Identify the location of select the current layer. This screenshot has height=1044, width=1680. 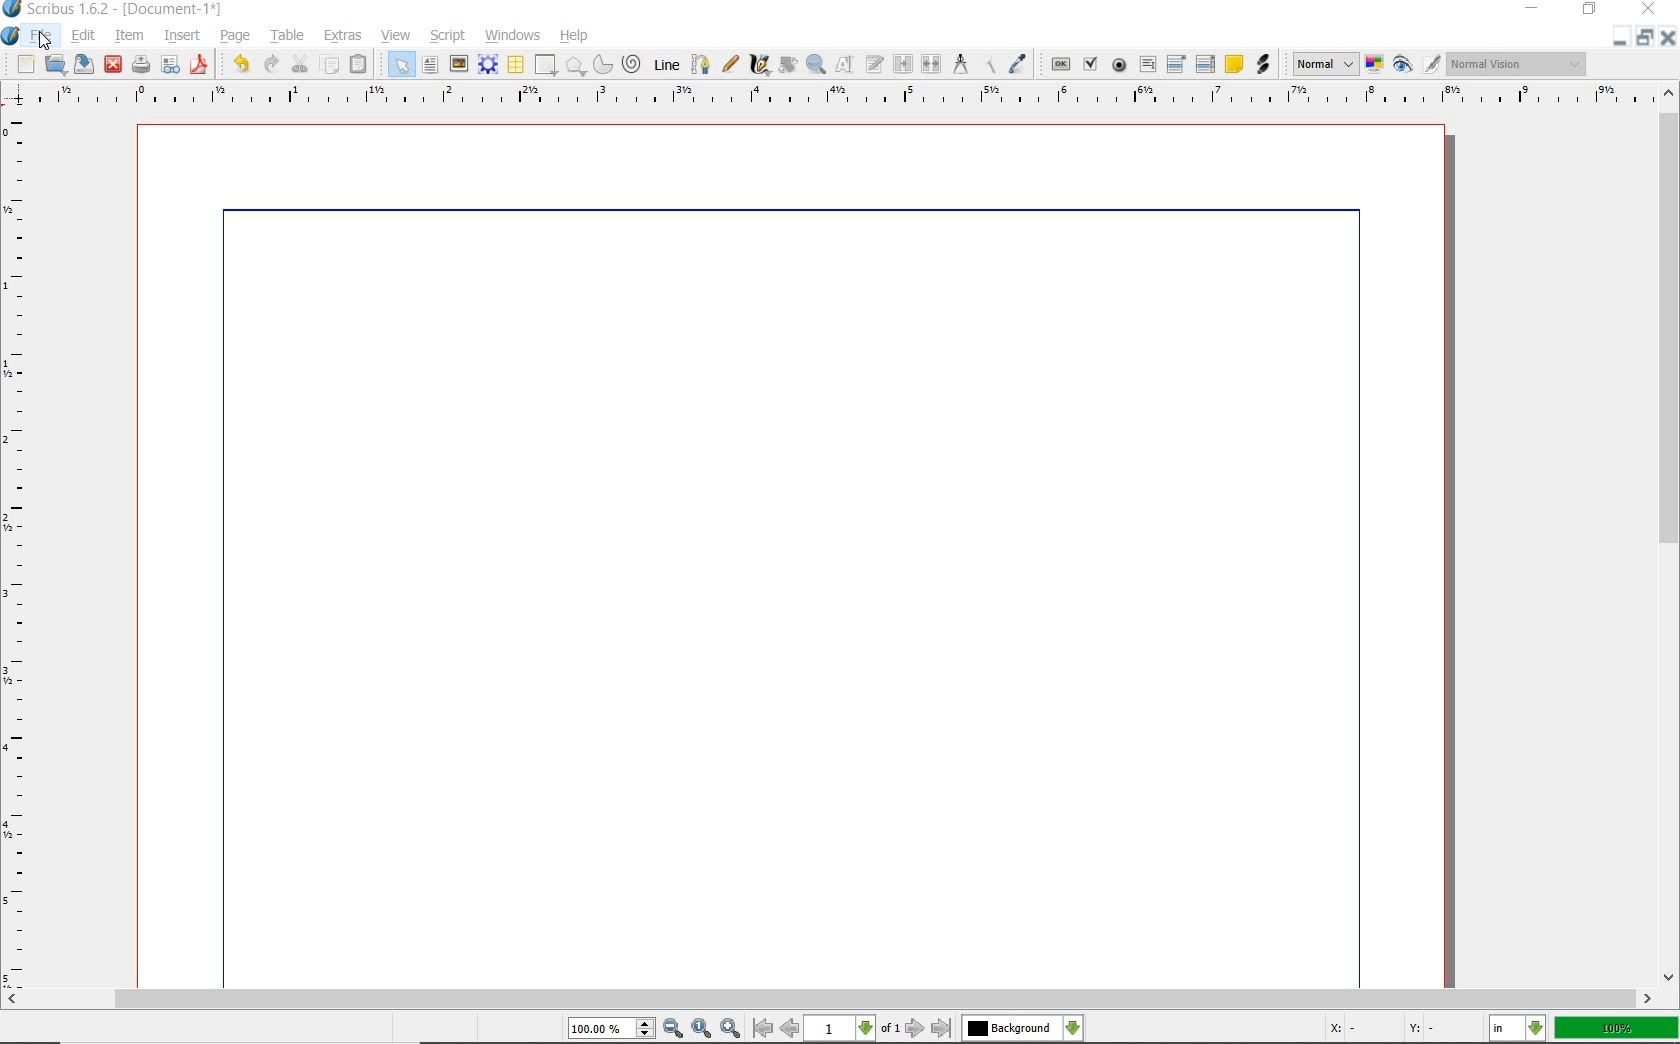
(1023, 1028).